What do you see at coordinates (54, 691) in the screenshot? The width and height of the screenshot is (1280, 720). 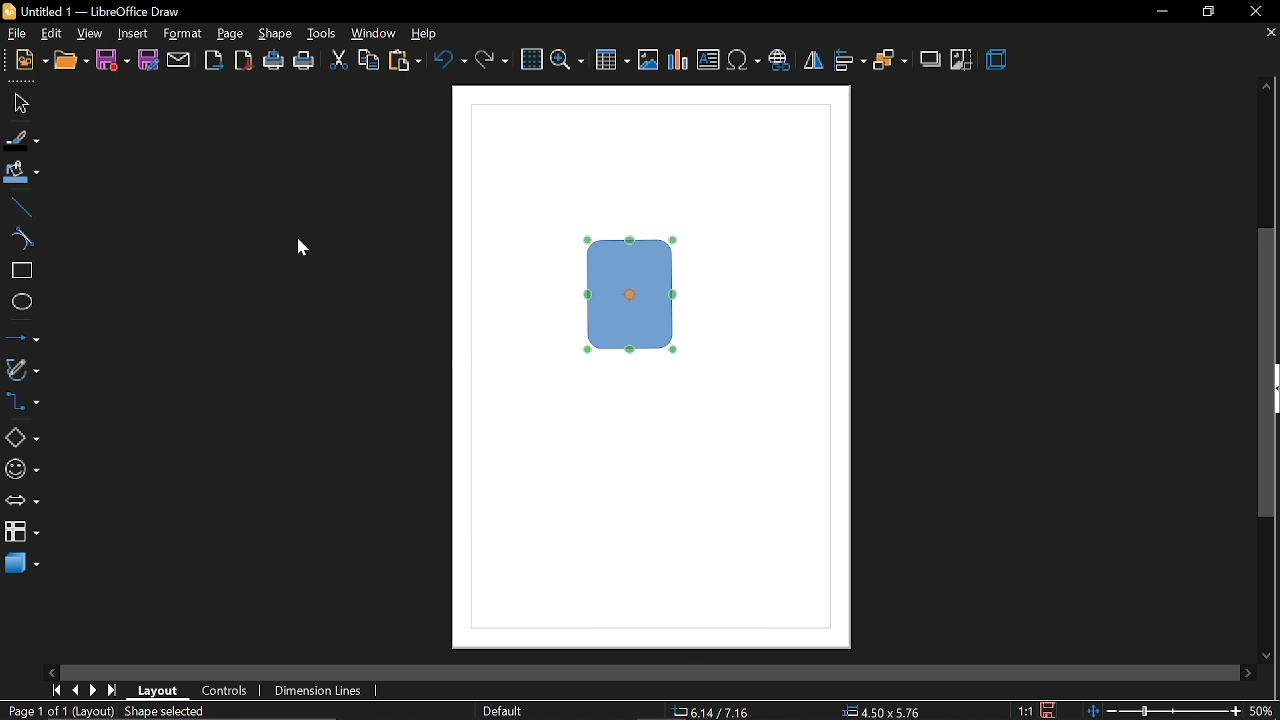 I see `go to first page` at bounding box center [54, 691].